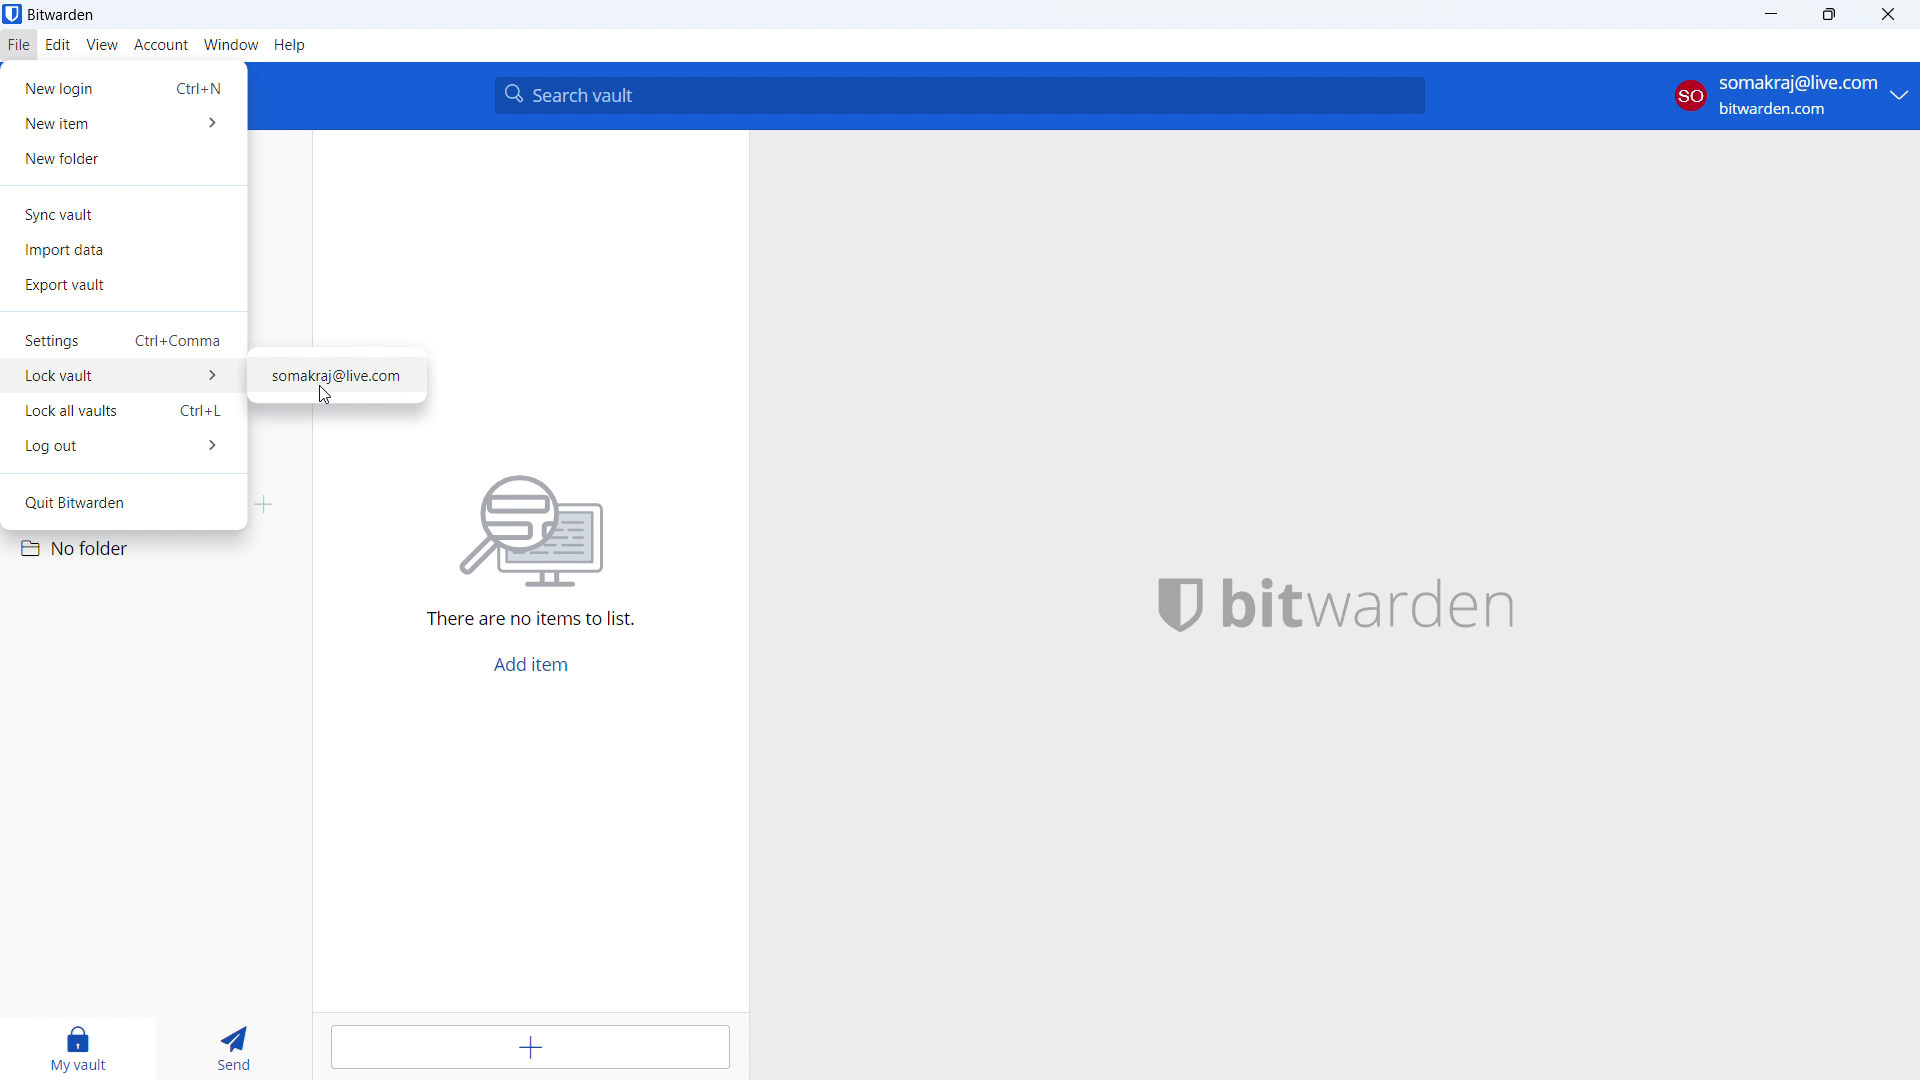 This screenshot has height=1080, width=1920. I want to click on import date, so click(124, 251).